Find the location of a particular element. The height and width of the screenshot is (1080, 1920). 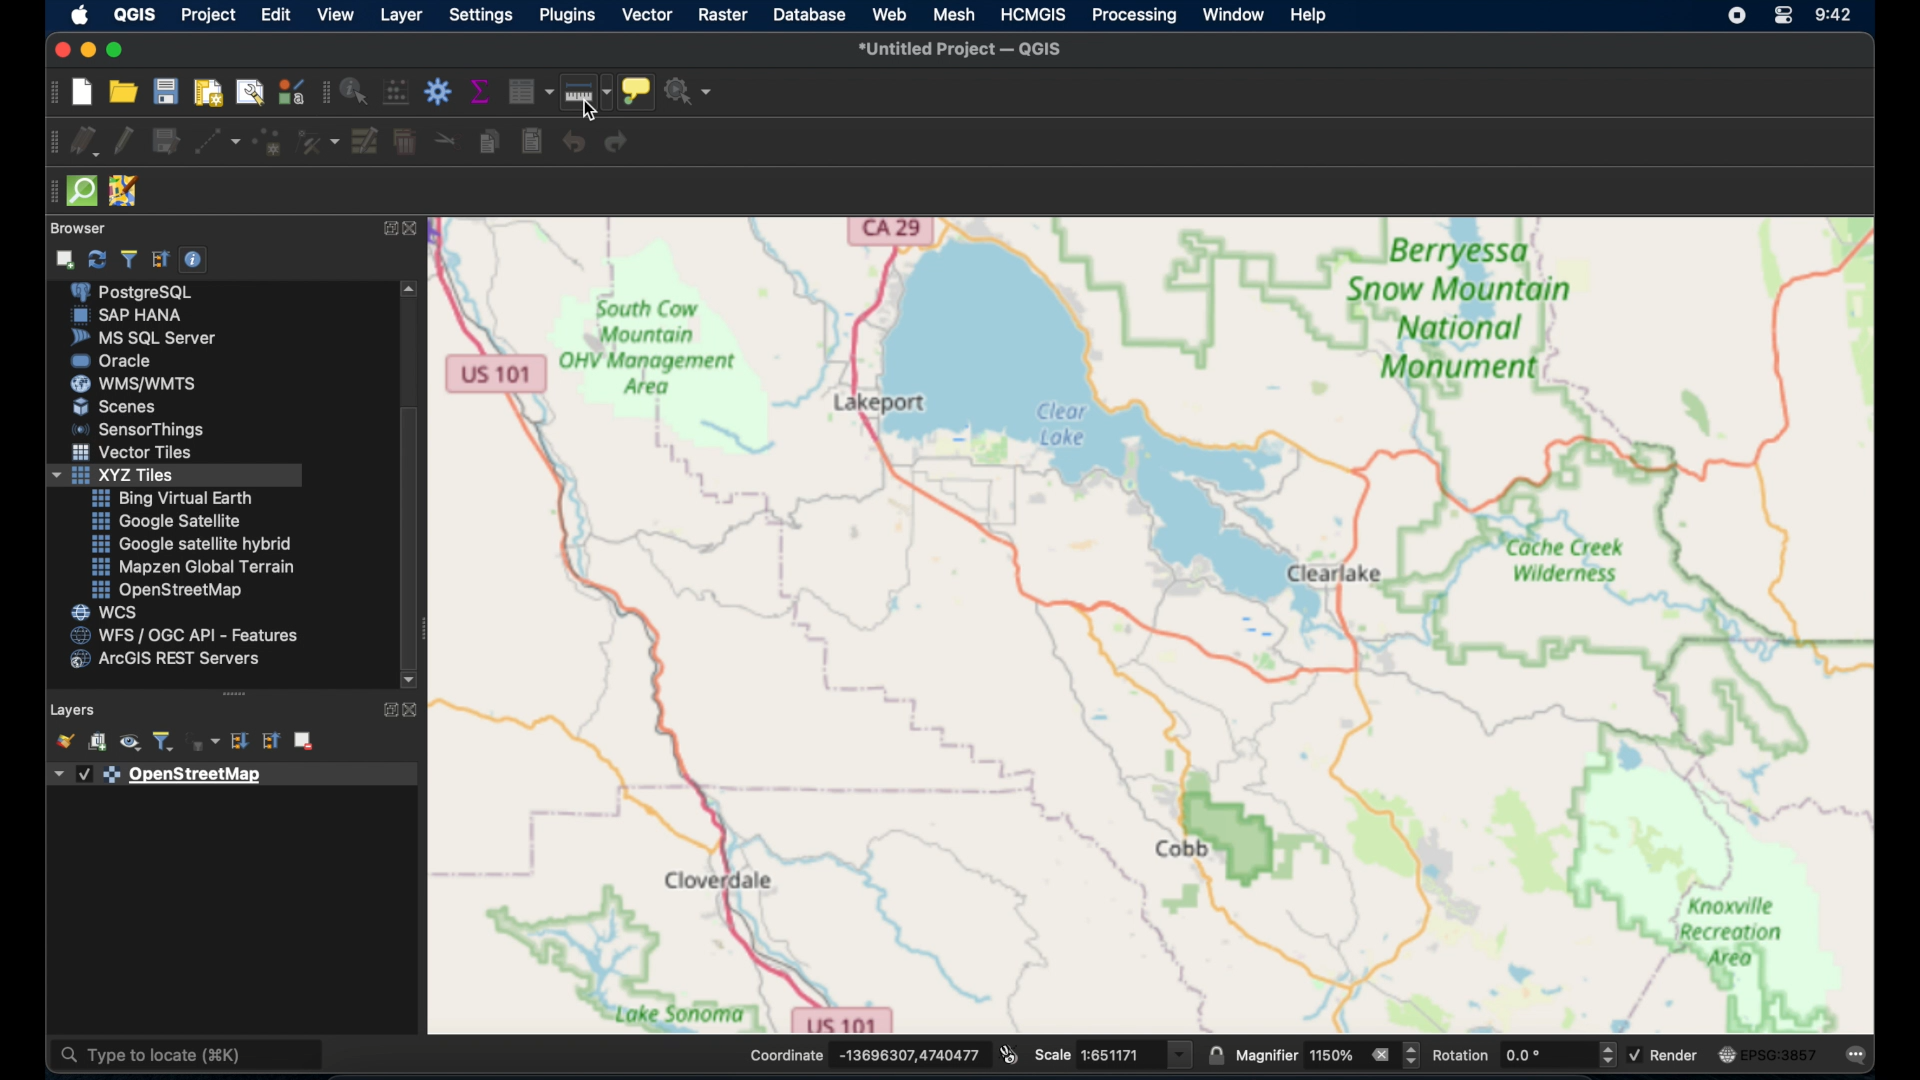

rotation is located at coordinates (1525, 1054).